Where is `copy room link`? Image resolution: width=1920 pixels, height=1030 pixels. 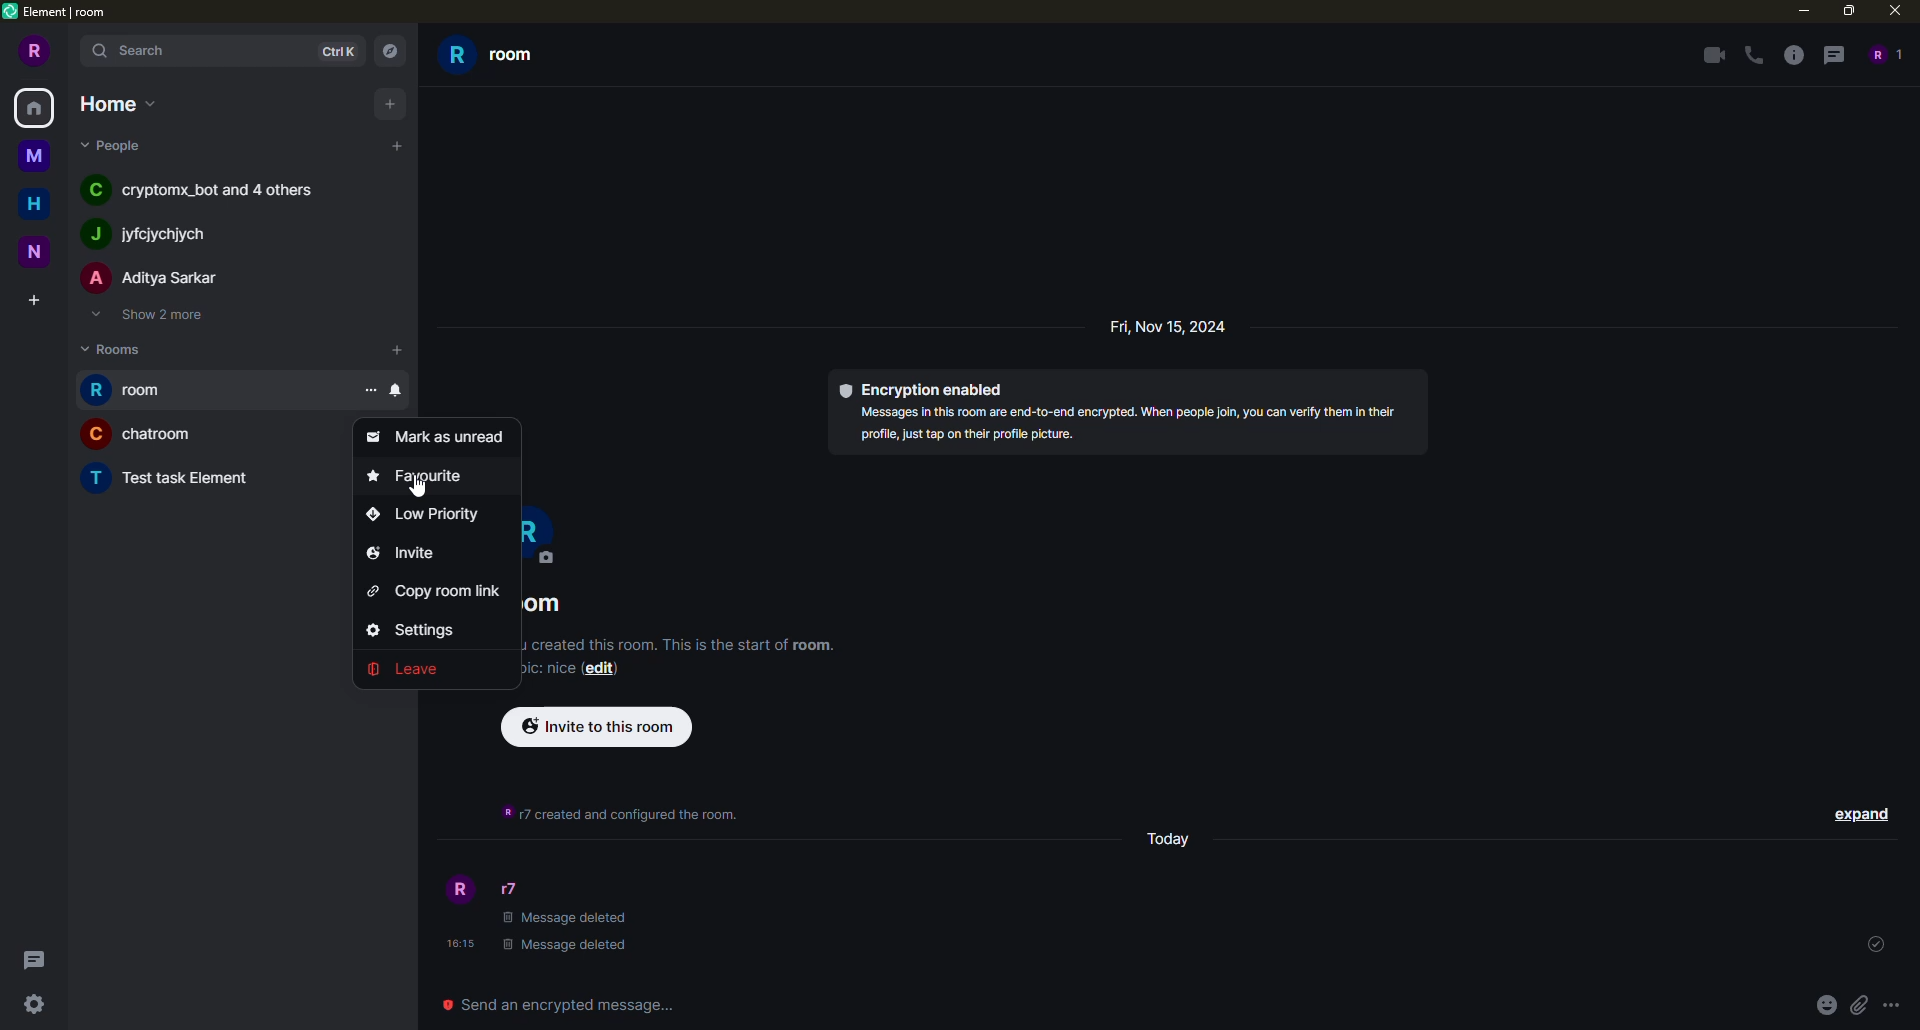
copy room link is located at coordinates (440, 591).